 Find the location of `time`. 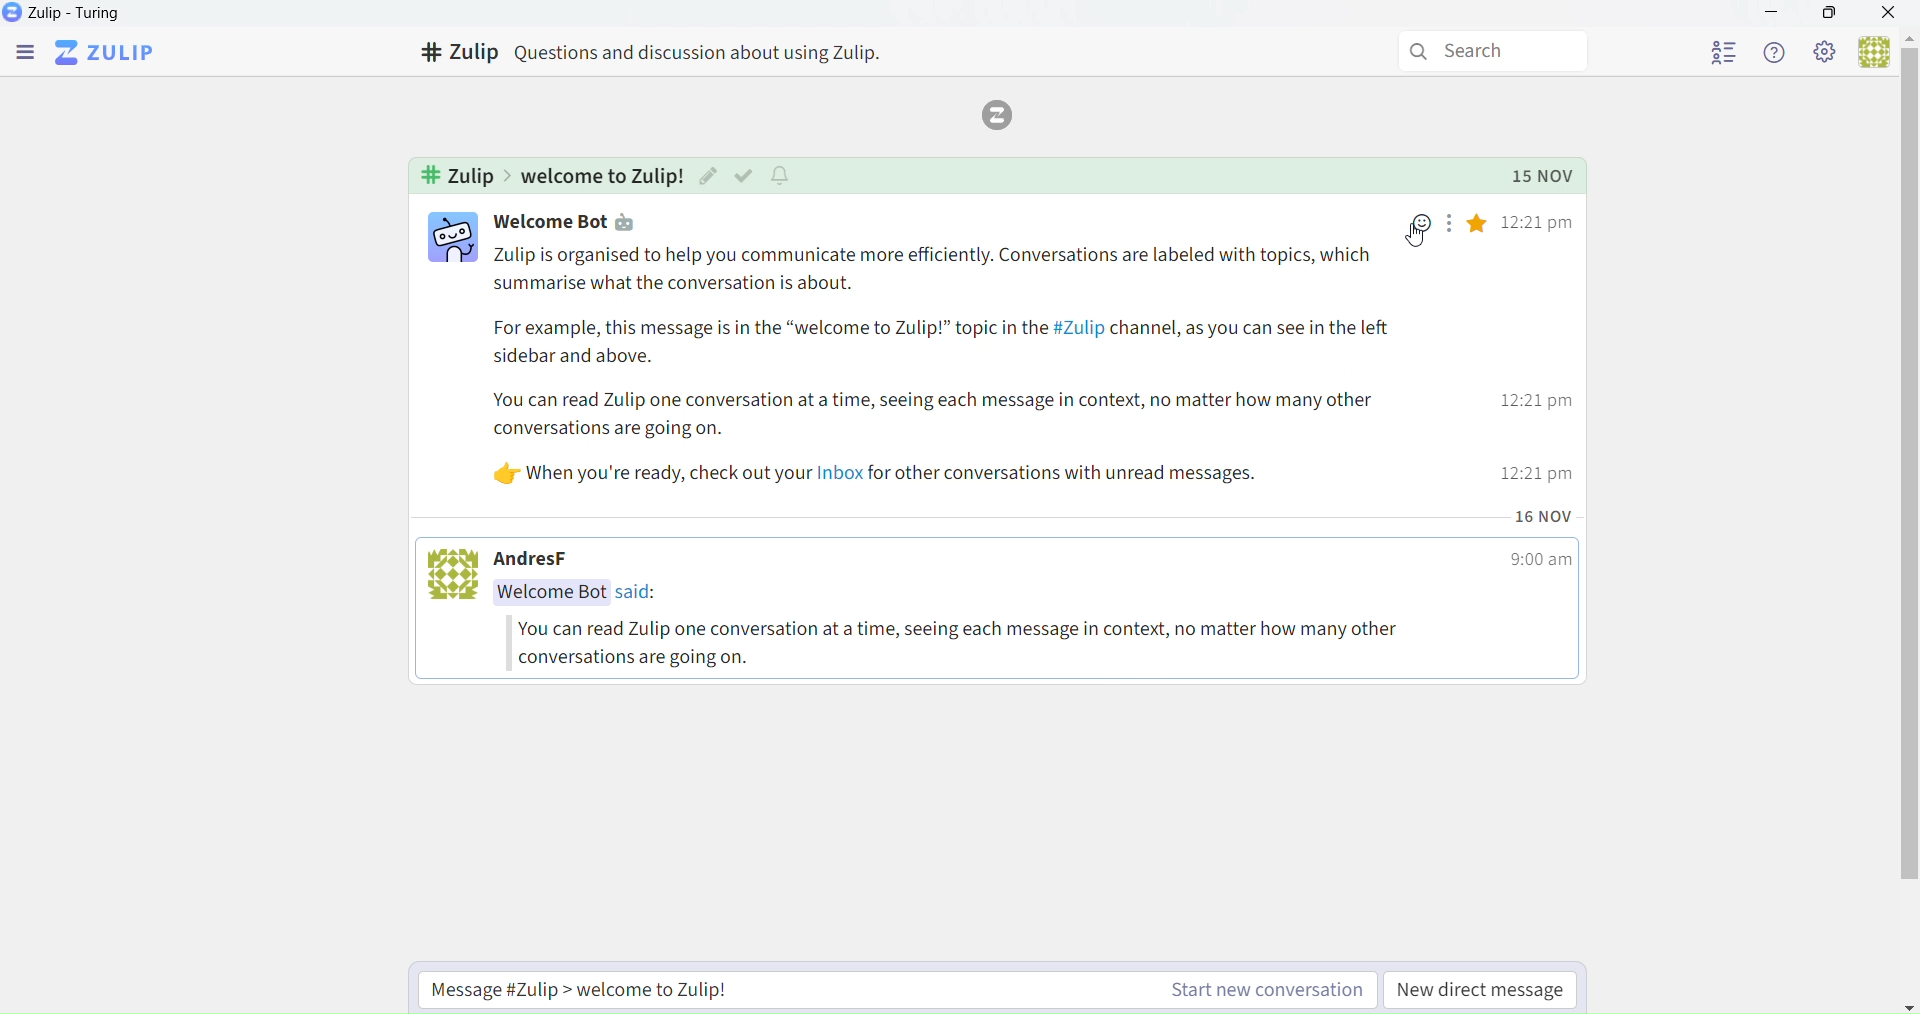

time is located at coordinates (1540, 349).